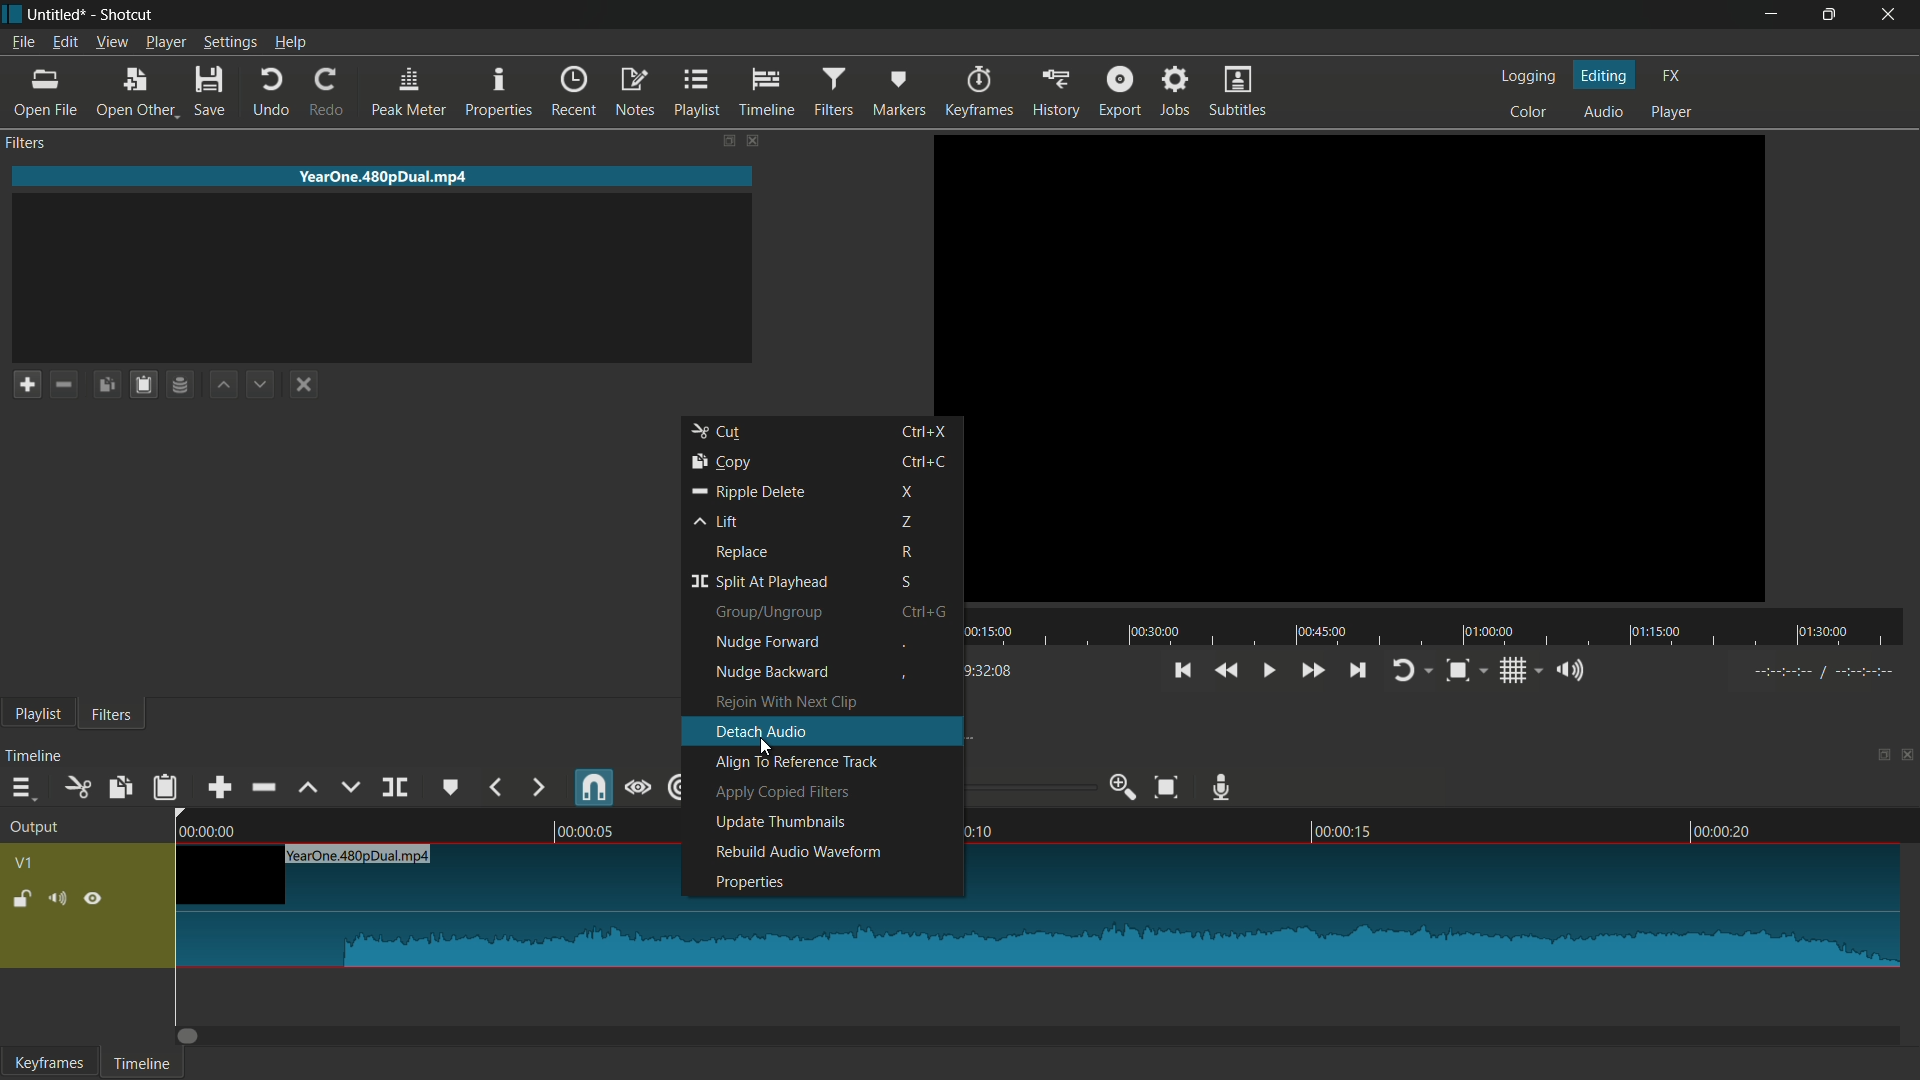 The image size is (1920, 1080). Describe the element at coordinates (926, 432) in the screenshot. I see `keyboard shortcut` at that location.